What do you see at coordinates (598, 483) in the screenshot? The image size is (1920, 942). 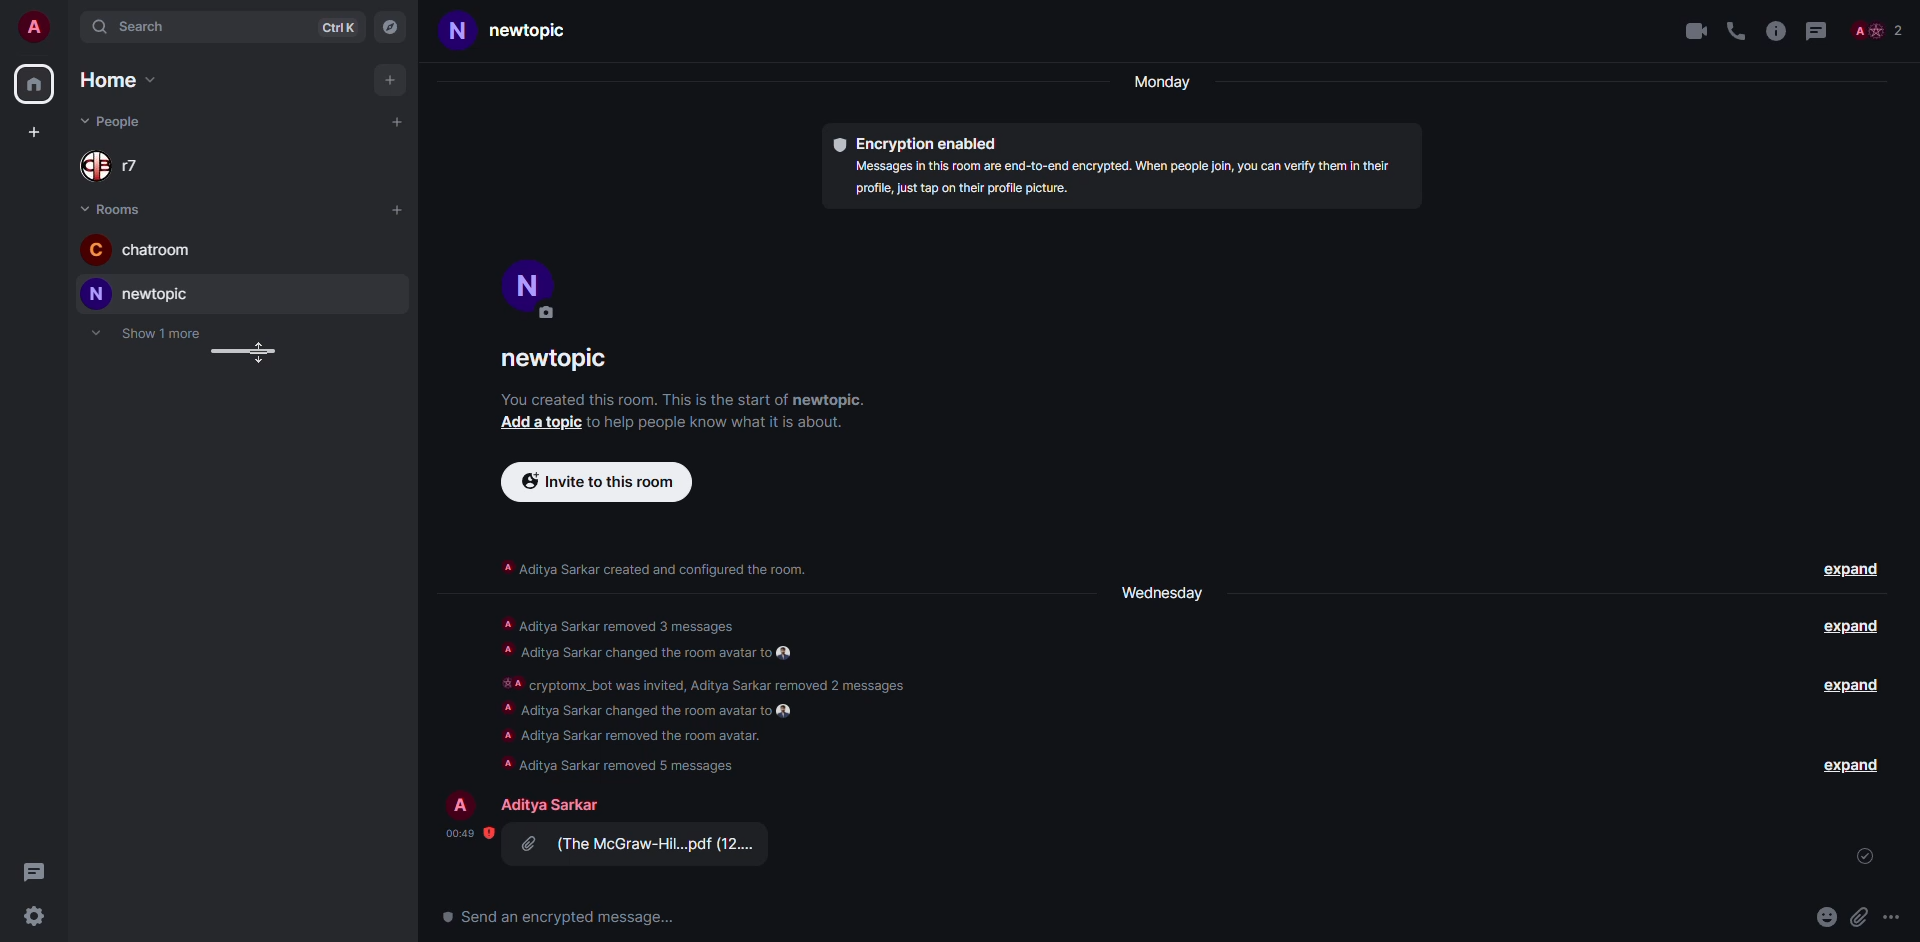 I see `invite to this room` at bounding box center [598, 483].